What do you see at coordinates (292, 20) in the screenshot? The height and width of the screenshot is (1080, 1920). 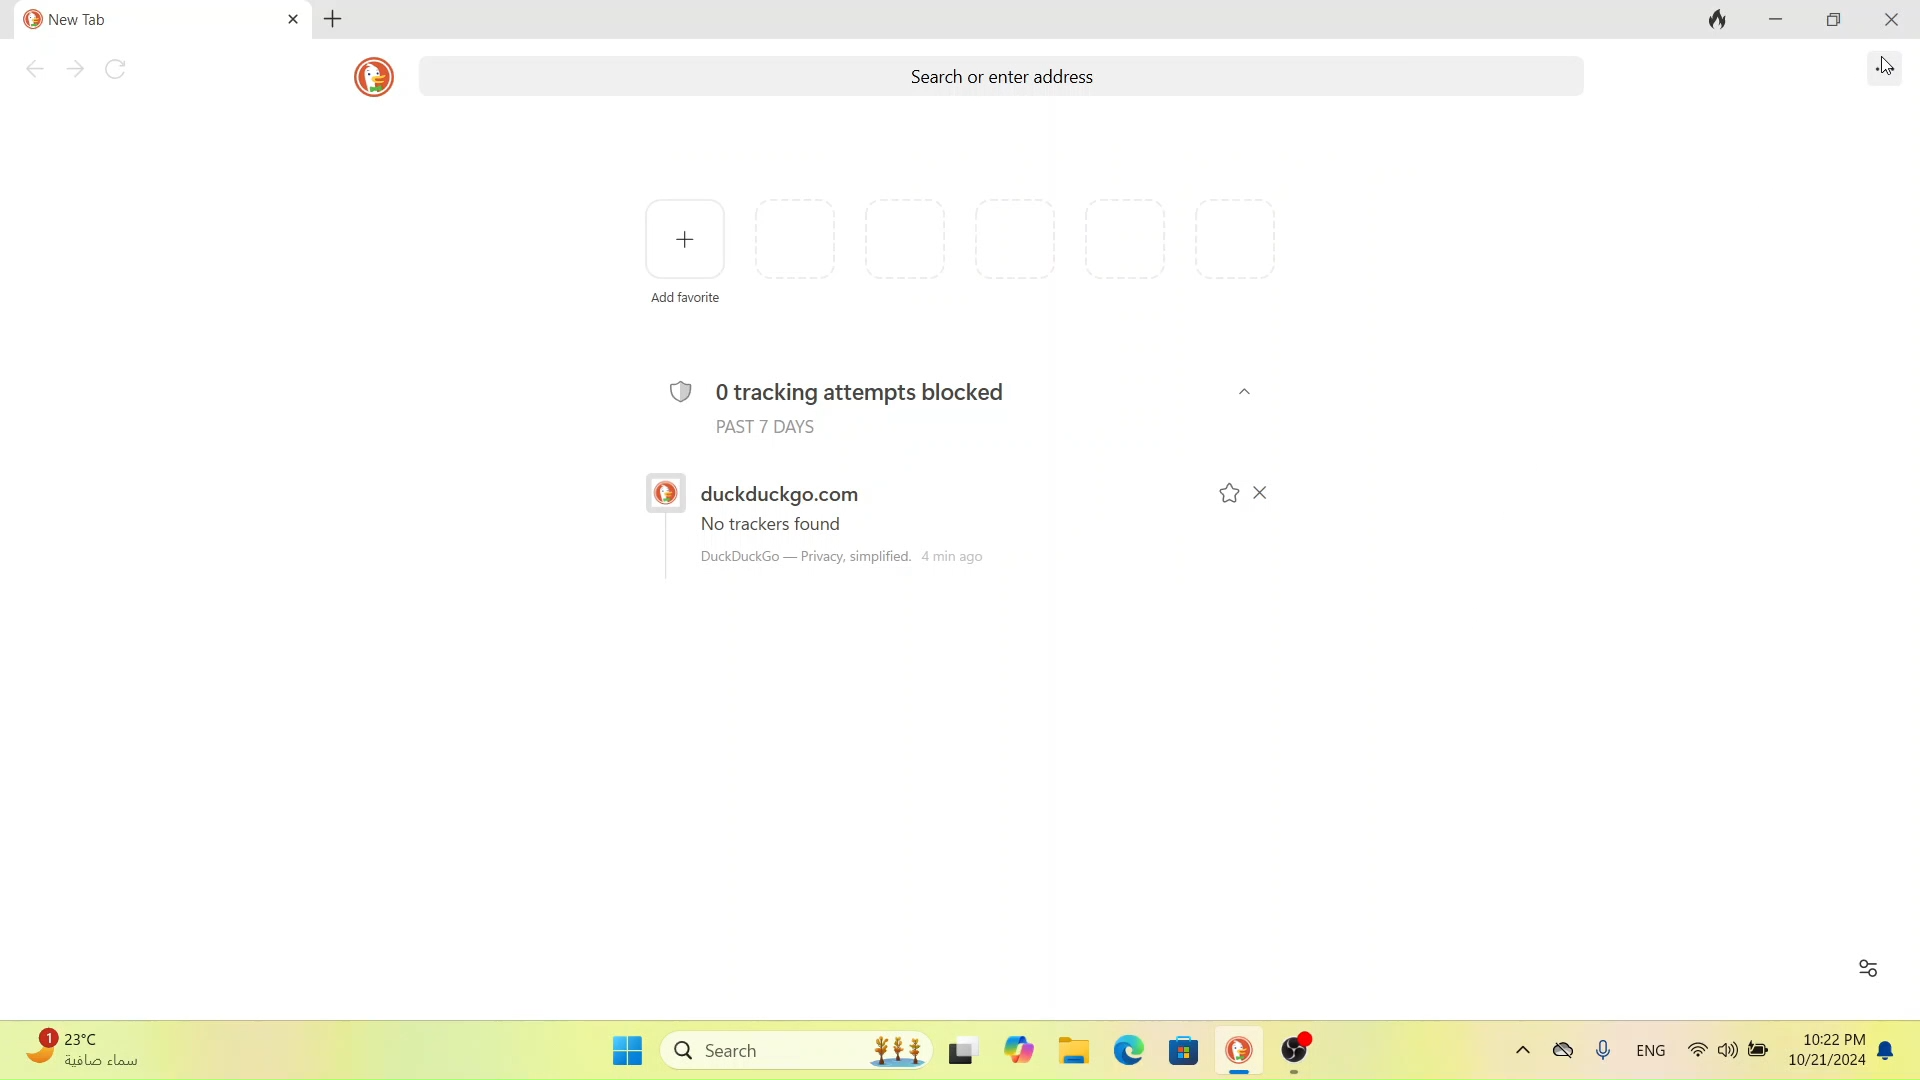 I see `close tab` at bounding box center [292, 20].